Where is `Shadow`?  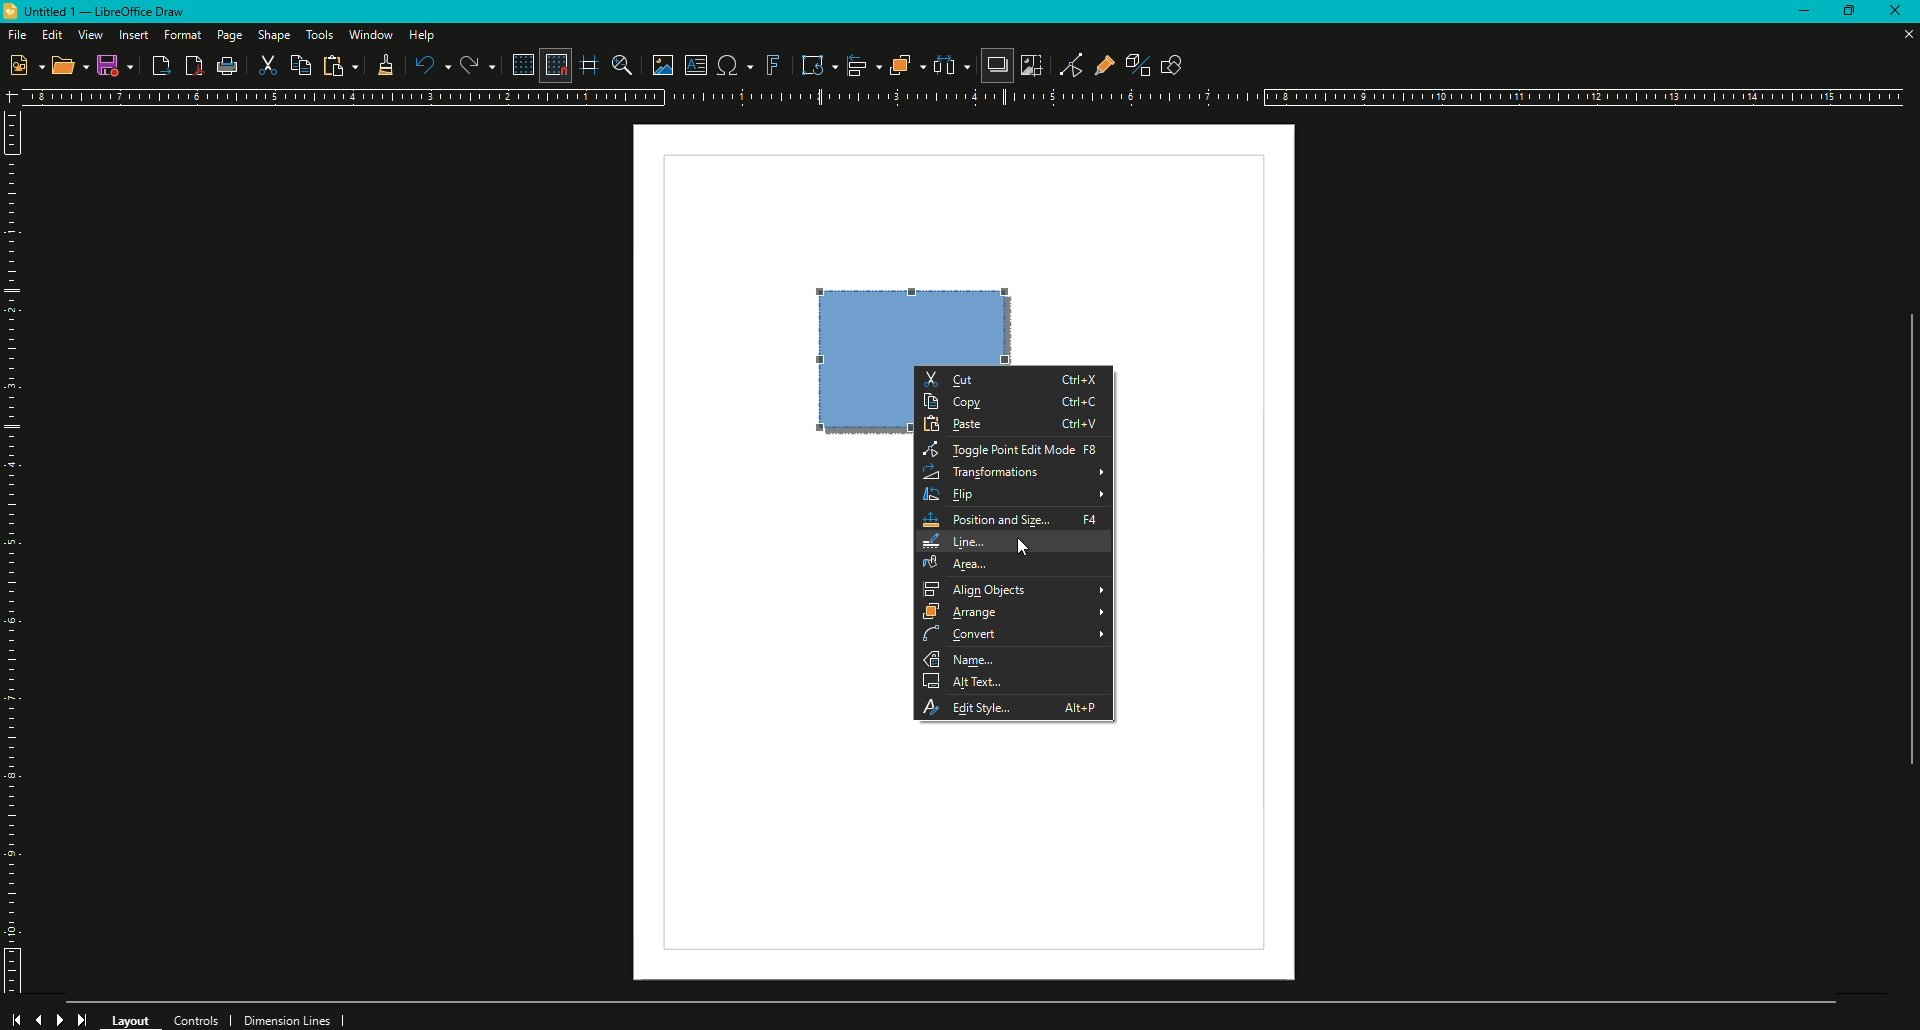
Shadow is located at coordinates (995, 67).